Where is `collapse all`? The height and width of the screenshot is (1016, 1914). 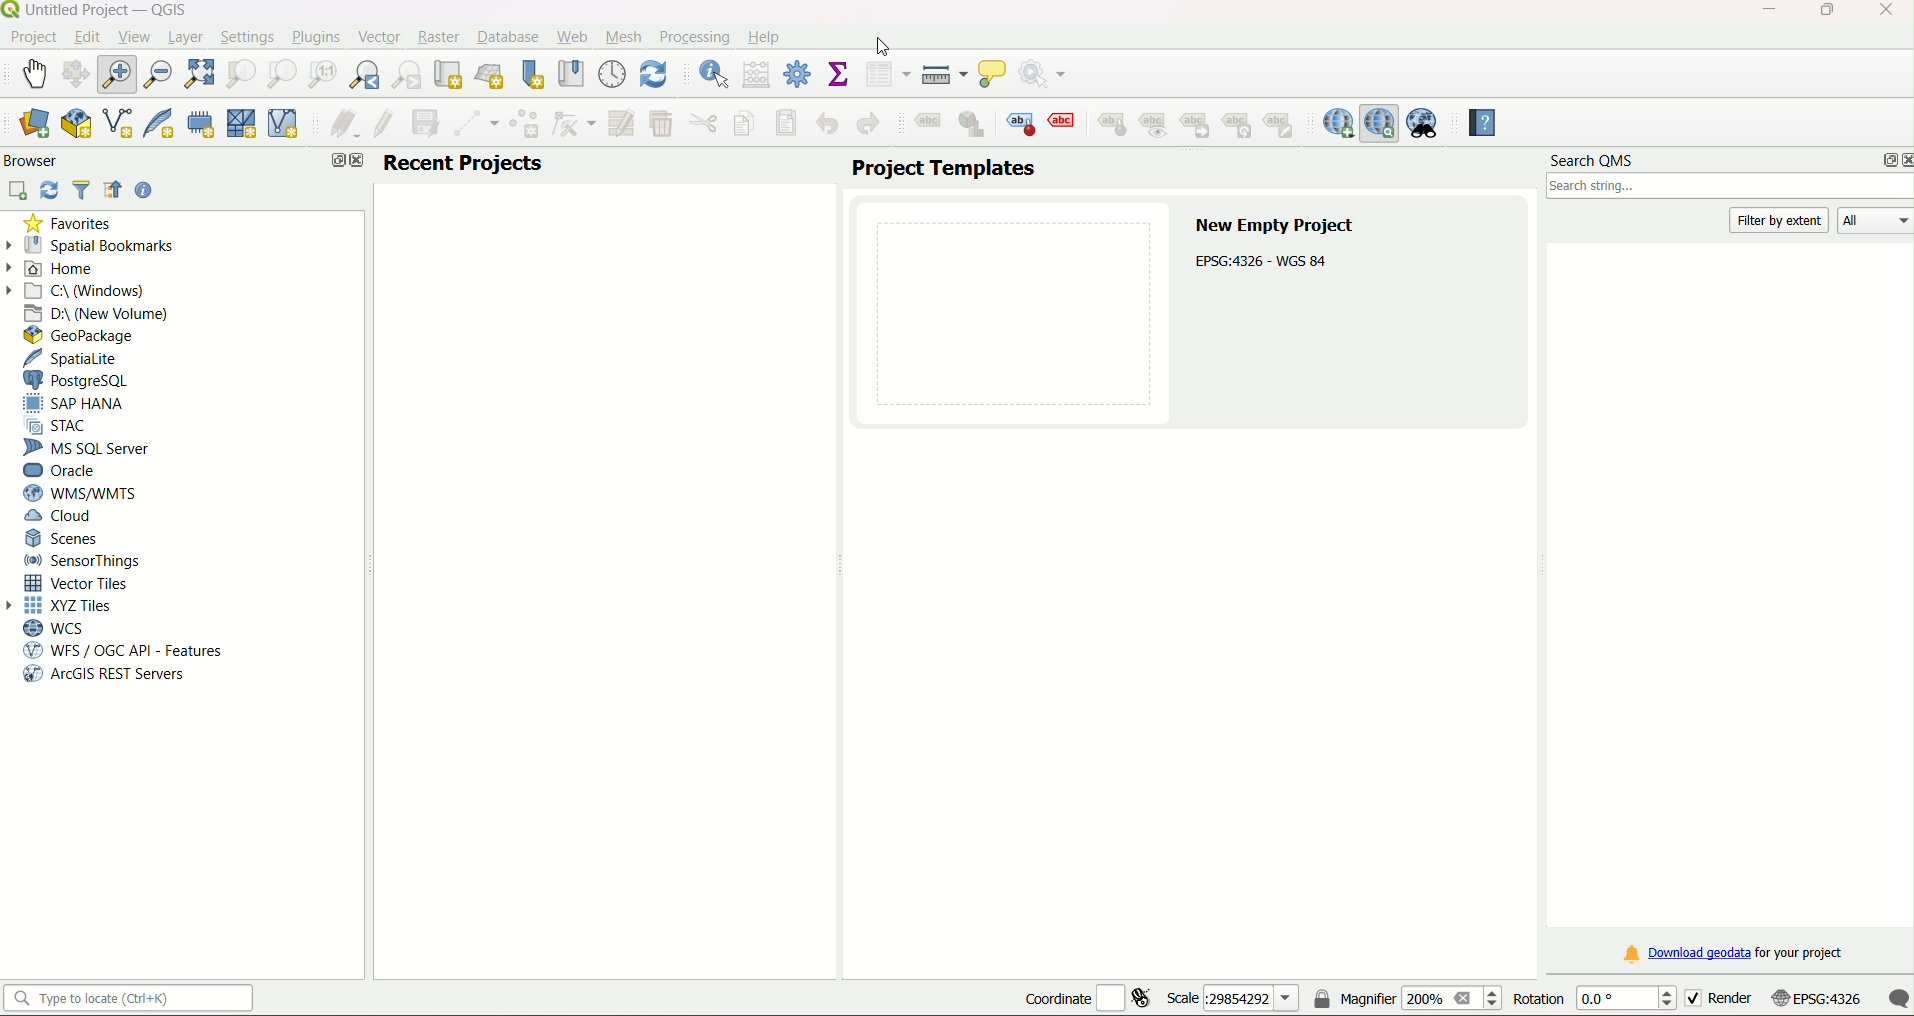 collapse all is located at coordinates (114, 192).